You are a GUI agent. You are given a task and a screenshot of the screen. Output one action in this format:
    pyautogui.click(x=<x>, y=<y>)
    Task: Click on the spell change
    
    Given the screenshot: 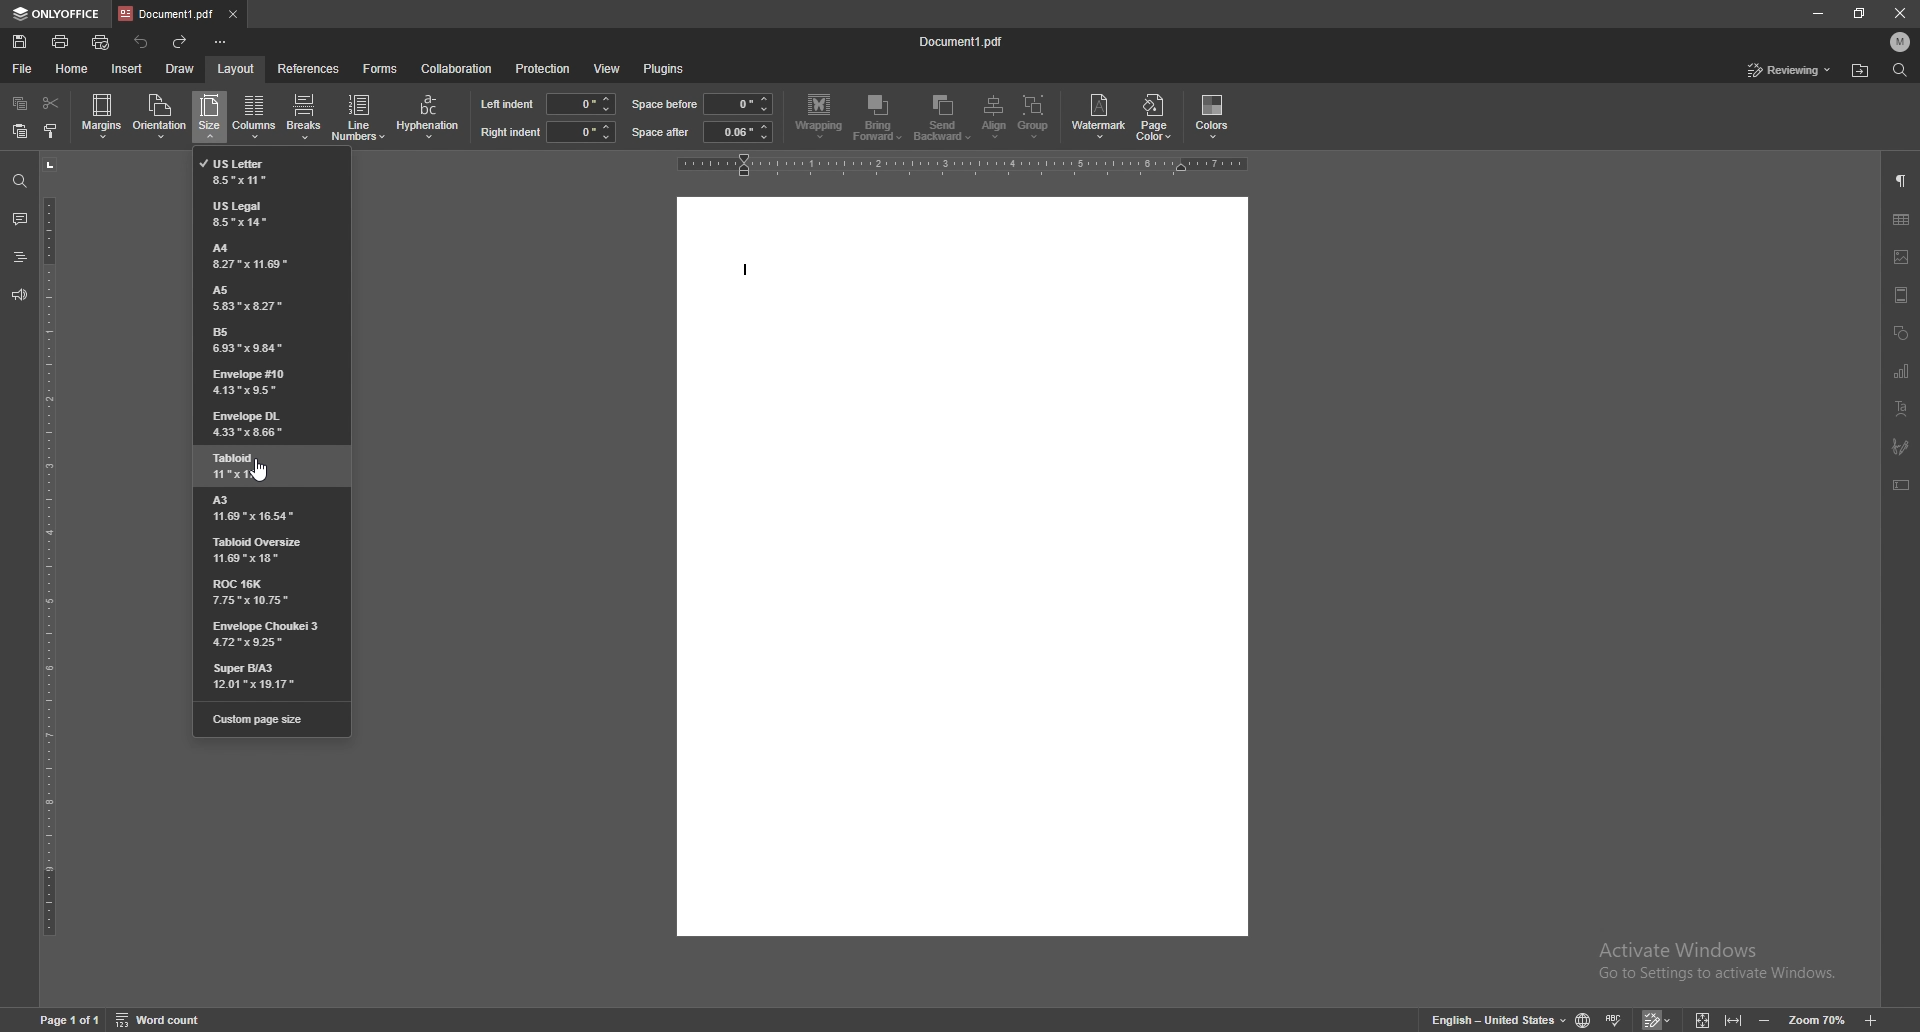 What is the action you would take?
    pyautogui.click(x=1616, y=1019)
    